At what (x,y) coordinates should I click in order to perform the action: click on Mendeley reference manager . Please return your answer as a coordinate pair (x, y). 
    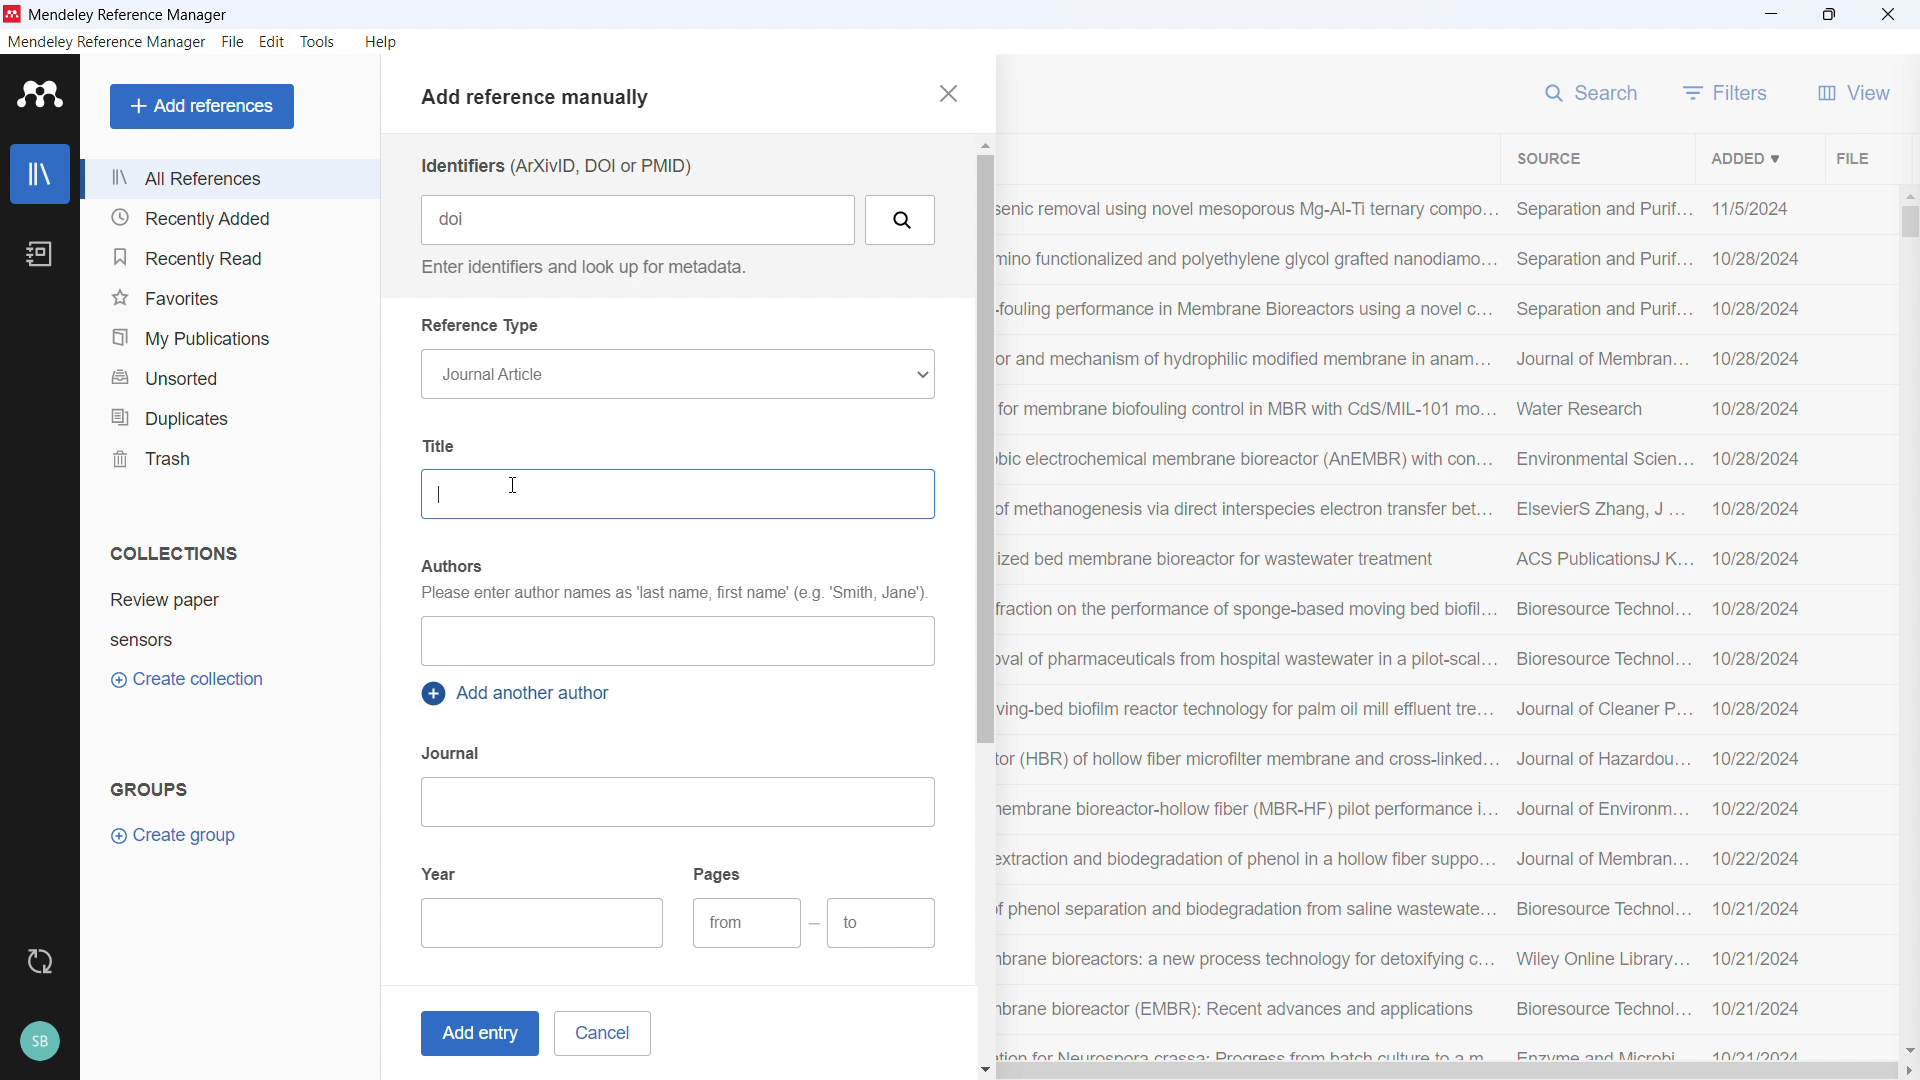
    Looking at the image, I should click on (107, 42).